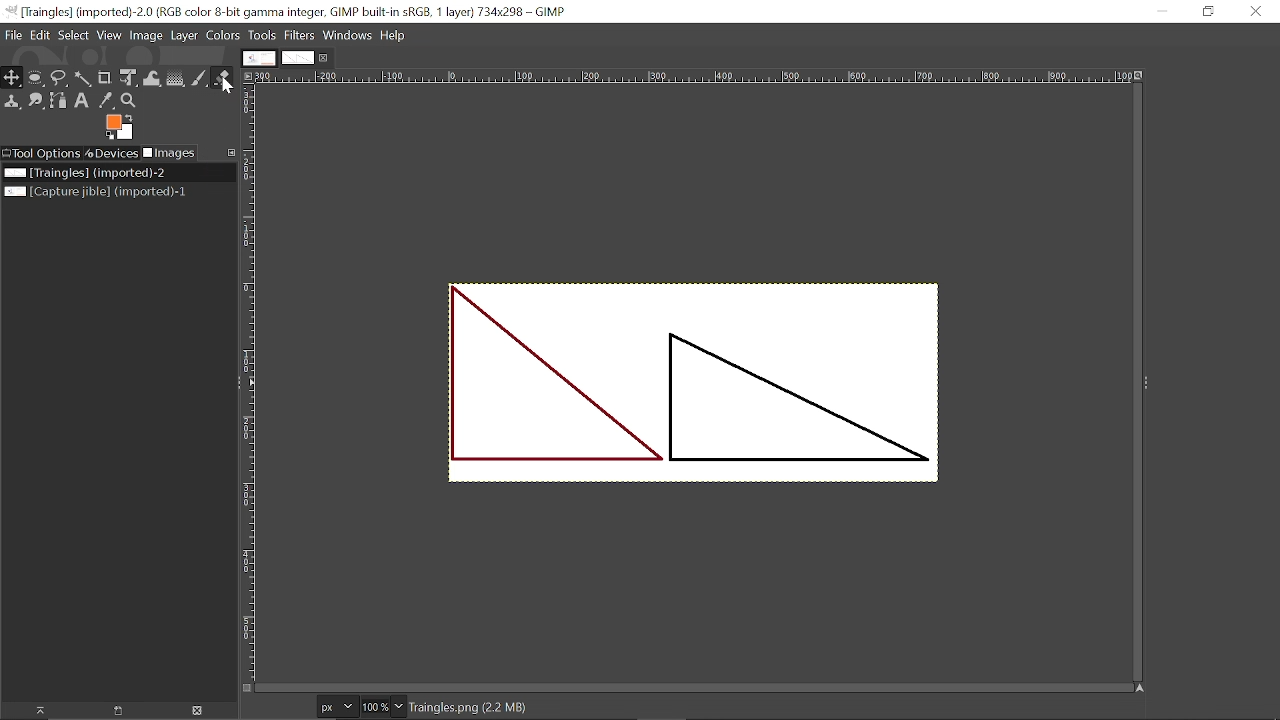 The image size is (1280, 720). Describe the element at coordinates (1257, 13) in the screenshot. I see `CLose` at that location.